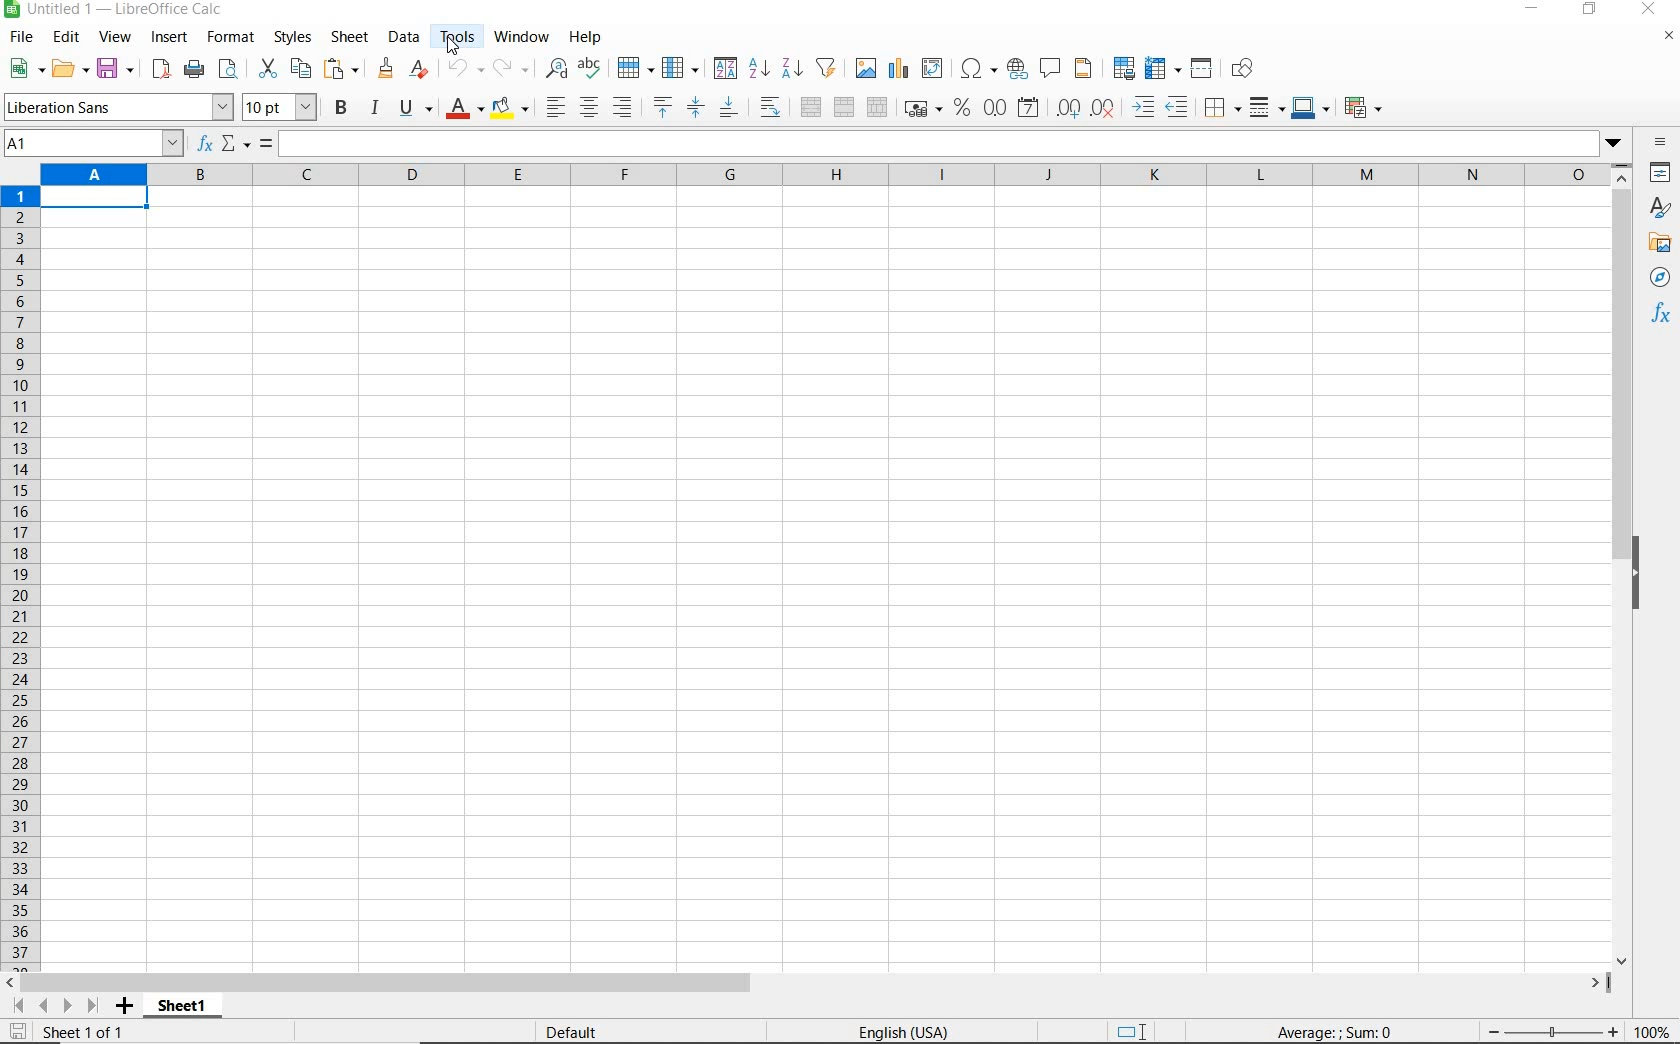 The height and width of the screenshot is (1044, 1680). Describe the element at coordinates (624, 107) in the screenshot. I see `align right` at that location.